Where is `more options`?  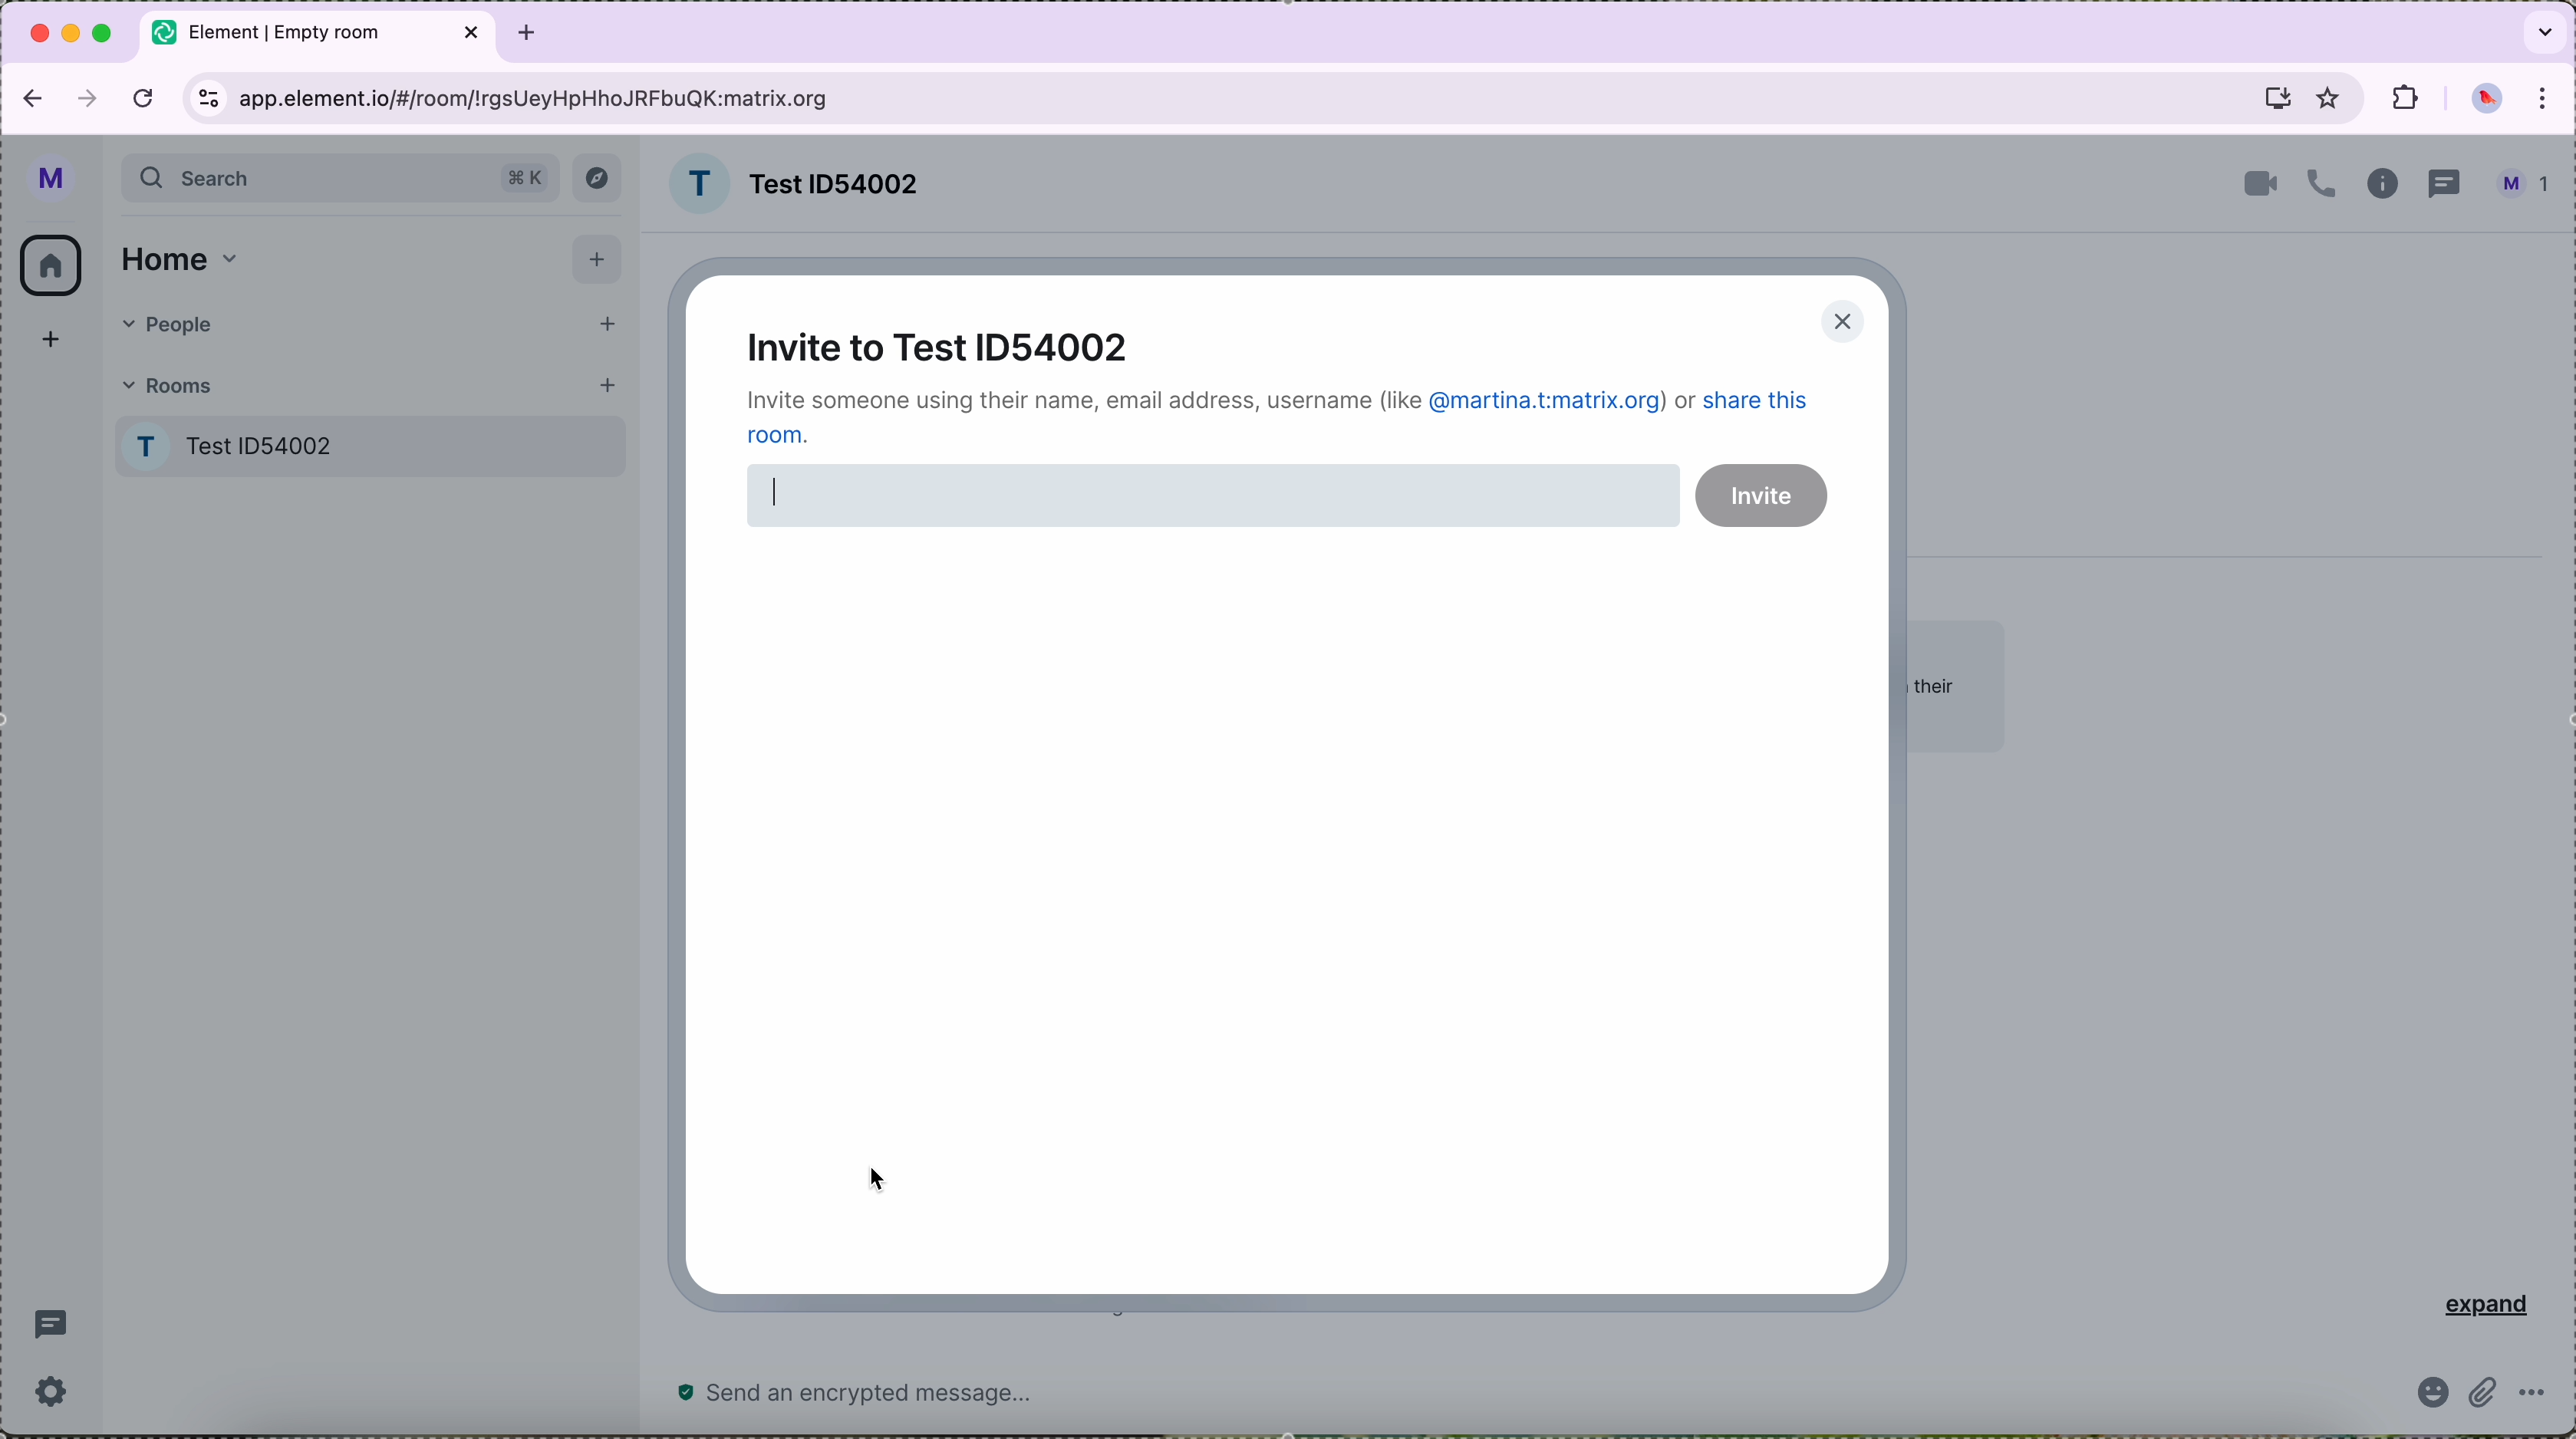
more options is located at coordinates (2534, 1395).